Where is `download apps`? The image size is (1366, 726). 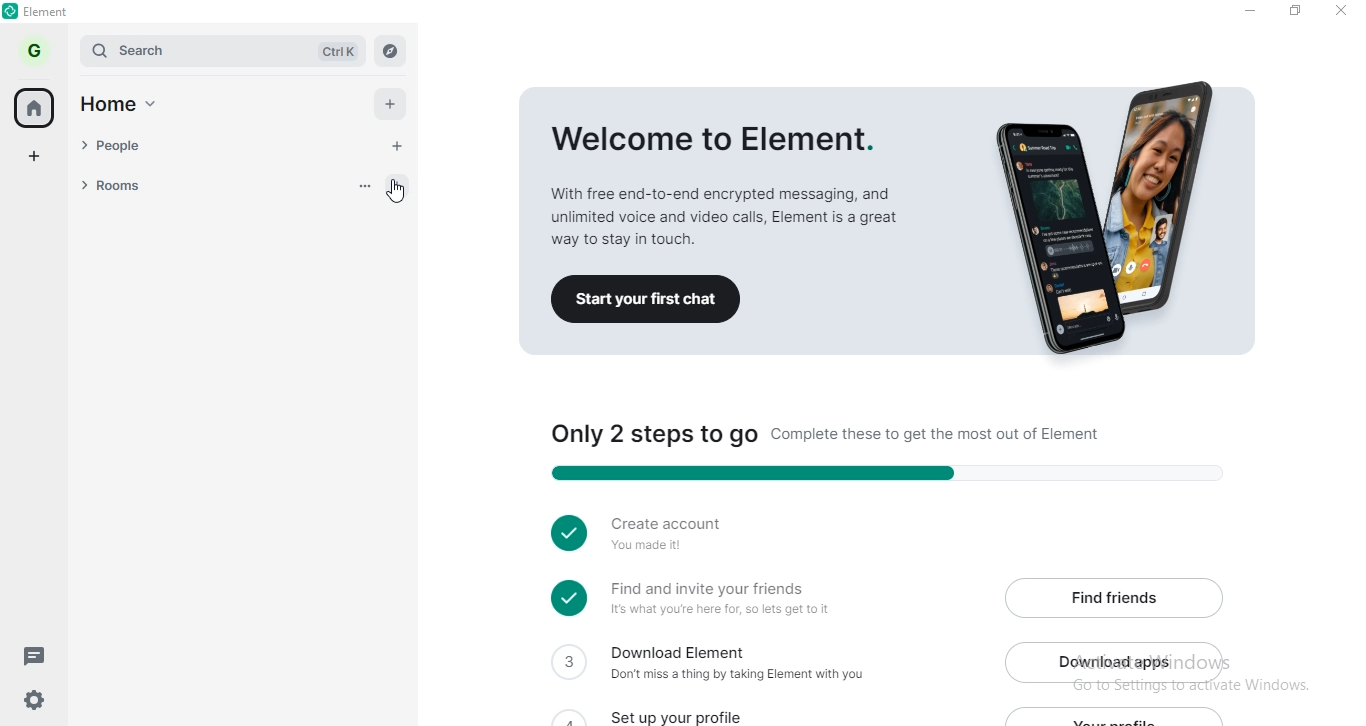 download apps is located at coordinates (1116, 660).